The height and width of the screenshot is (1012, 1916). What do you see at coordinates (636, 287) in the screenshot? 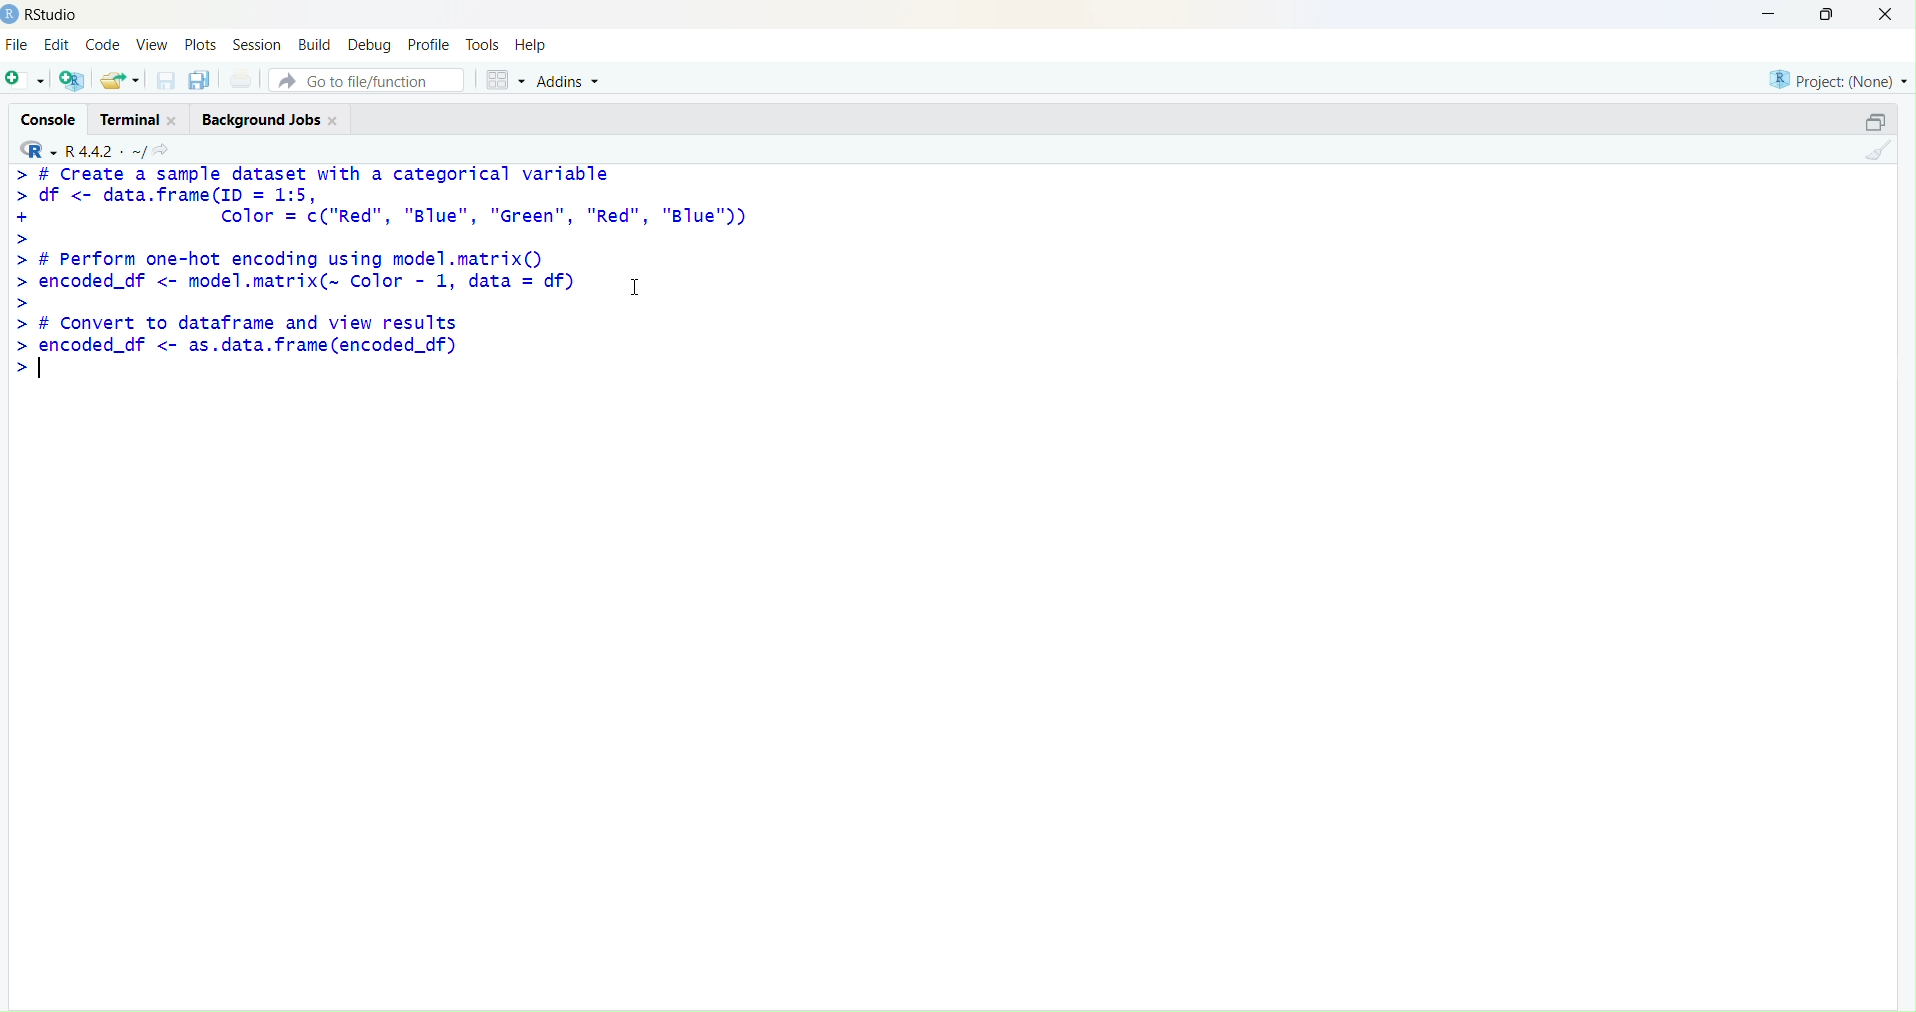
I see `cursor` at bounding box center [636, 287].